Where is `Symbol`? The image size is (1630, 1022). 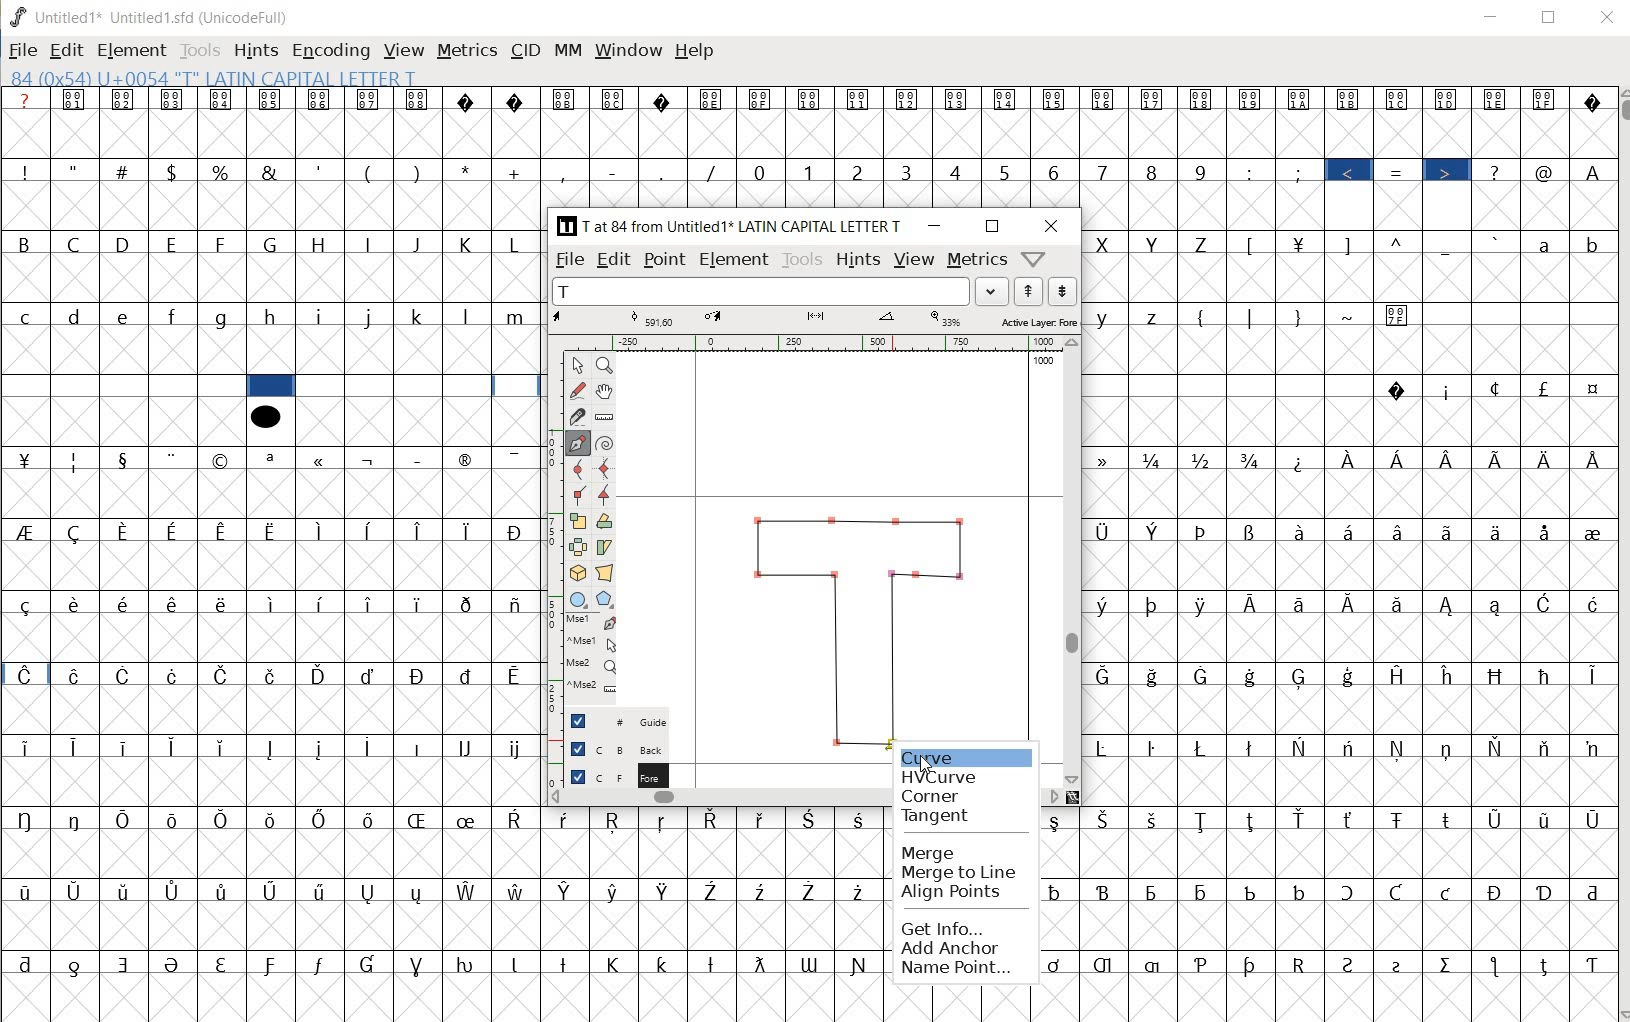
Symbol is located at coordinates (714, 963).